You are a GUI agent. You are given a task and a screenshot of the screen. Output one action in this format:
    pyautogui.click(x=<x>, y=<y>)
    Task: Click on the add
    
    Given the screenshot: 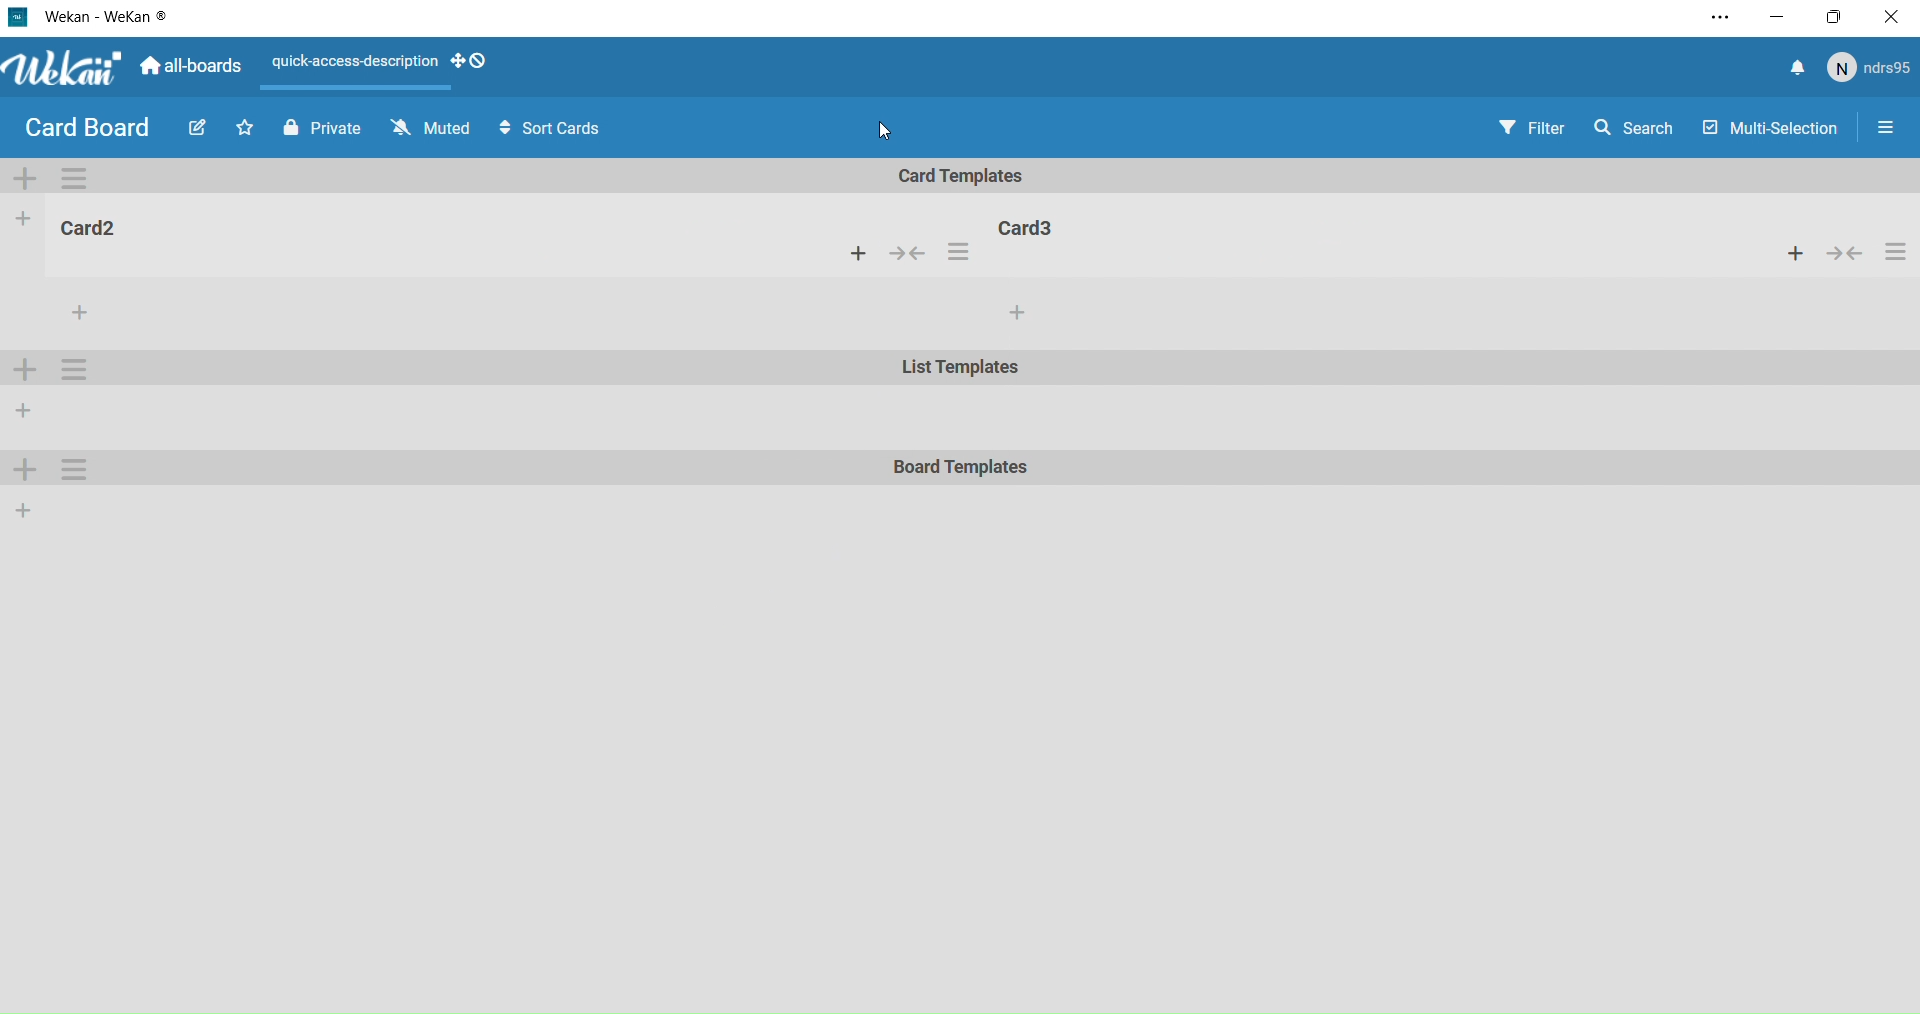 What is the action you would take?
    pyautogui.click(x=25, y=514)
    